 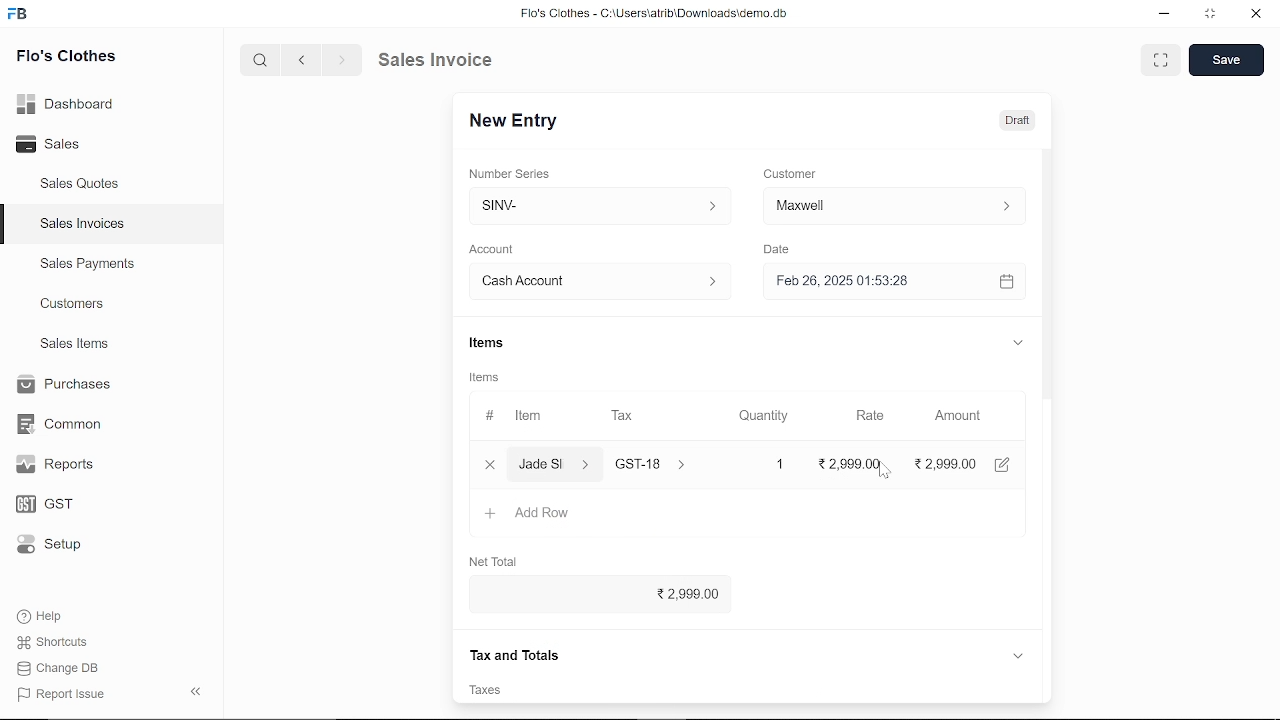 What do you see at coordinates (776, 250) in the screenshot?
I see `Date` at bounding box center [776, 250].